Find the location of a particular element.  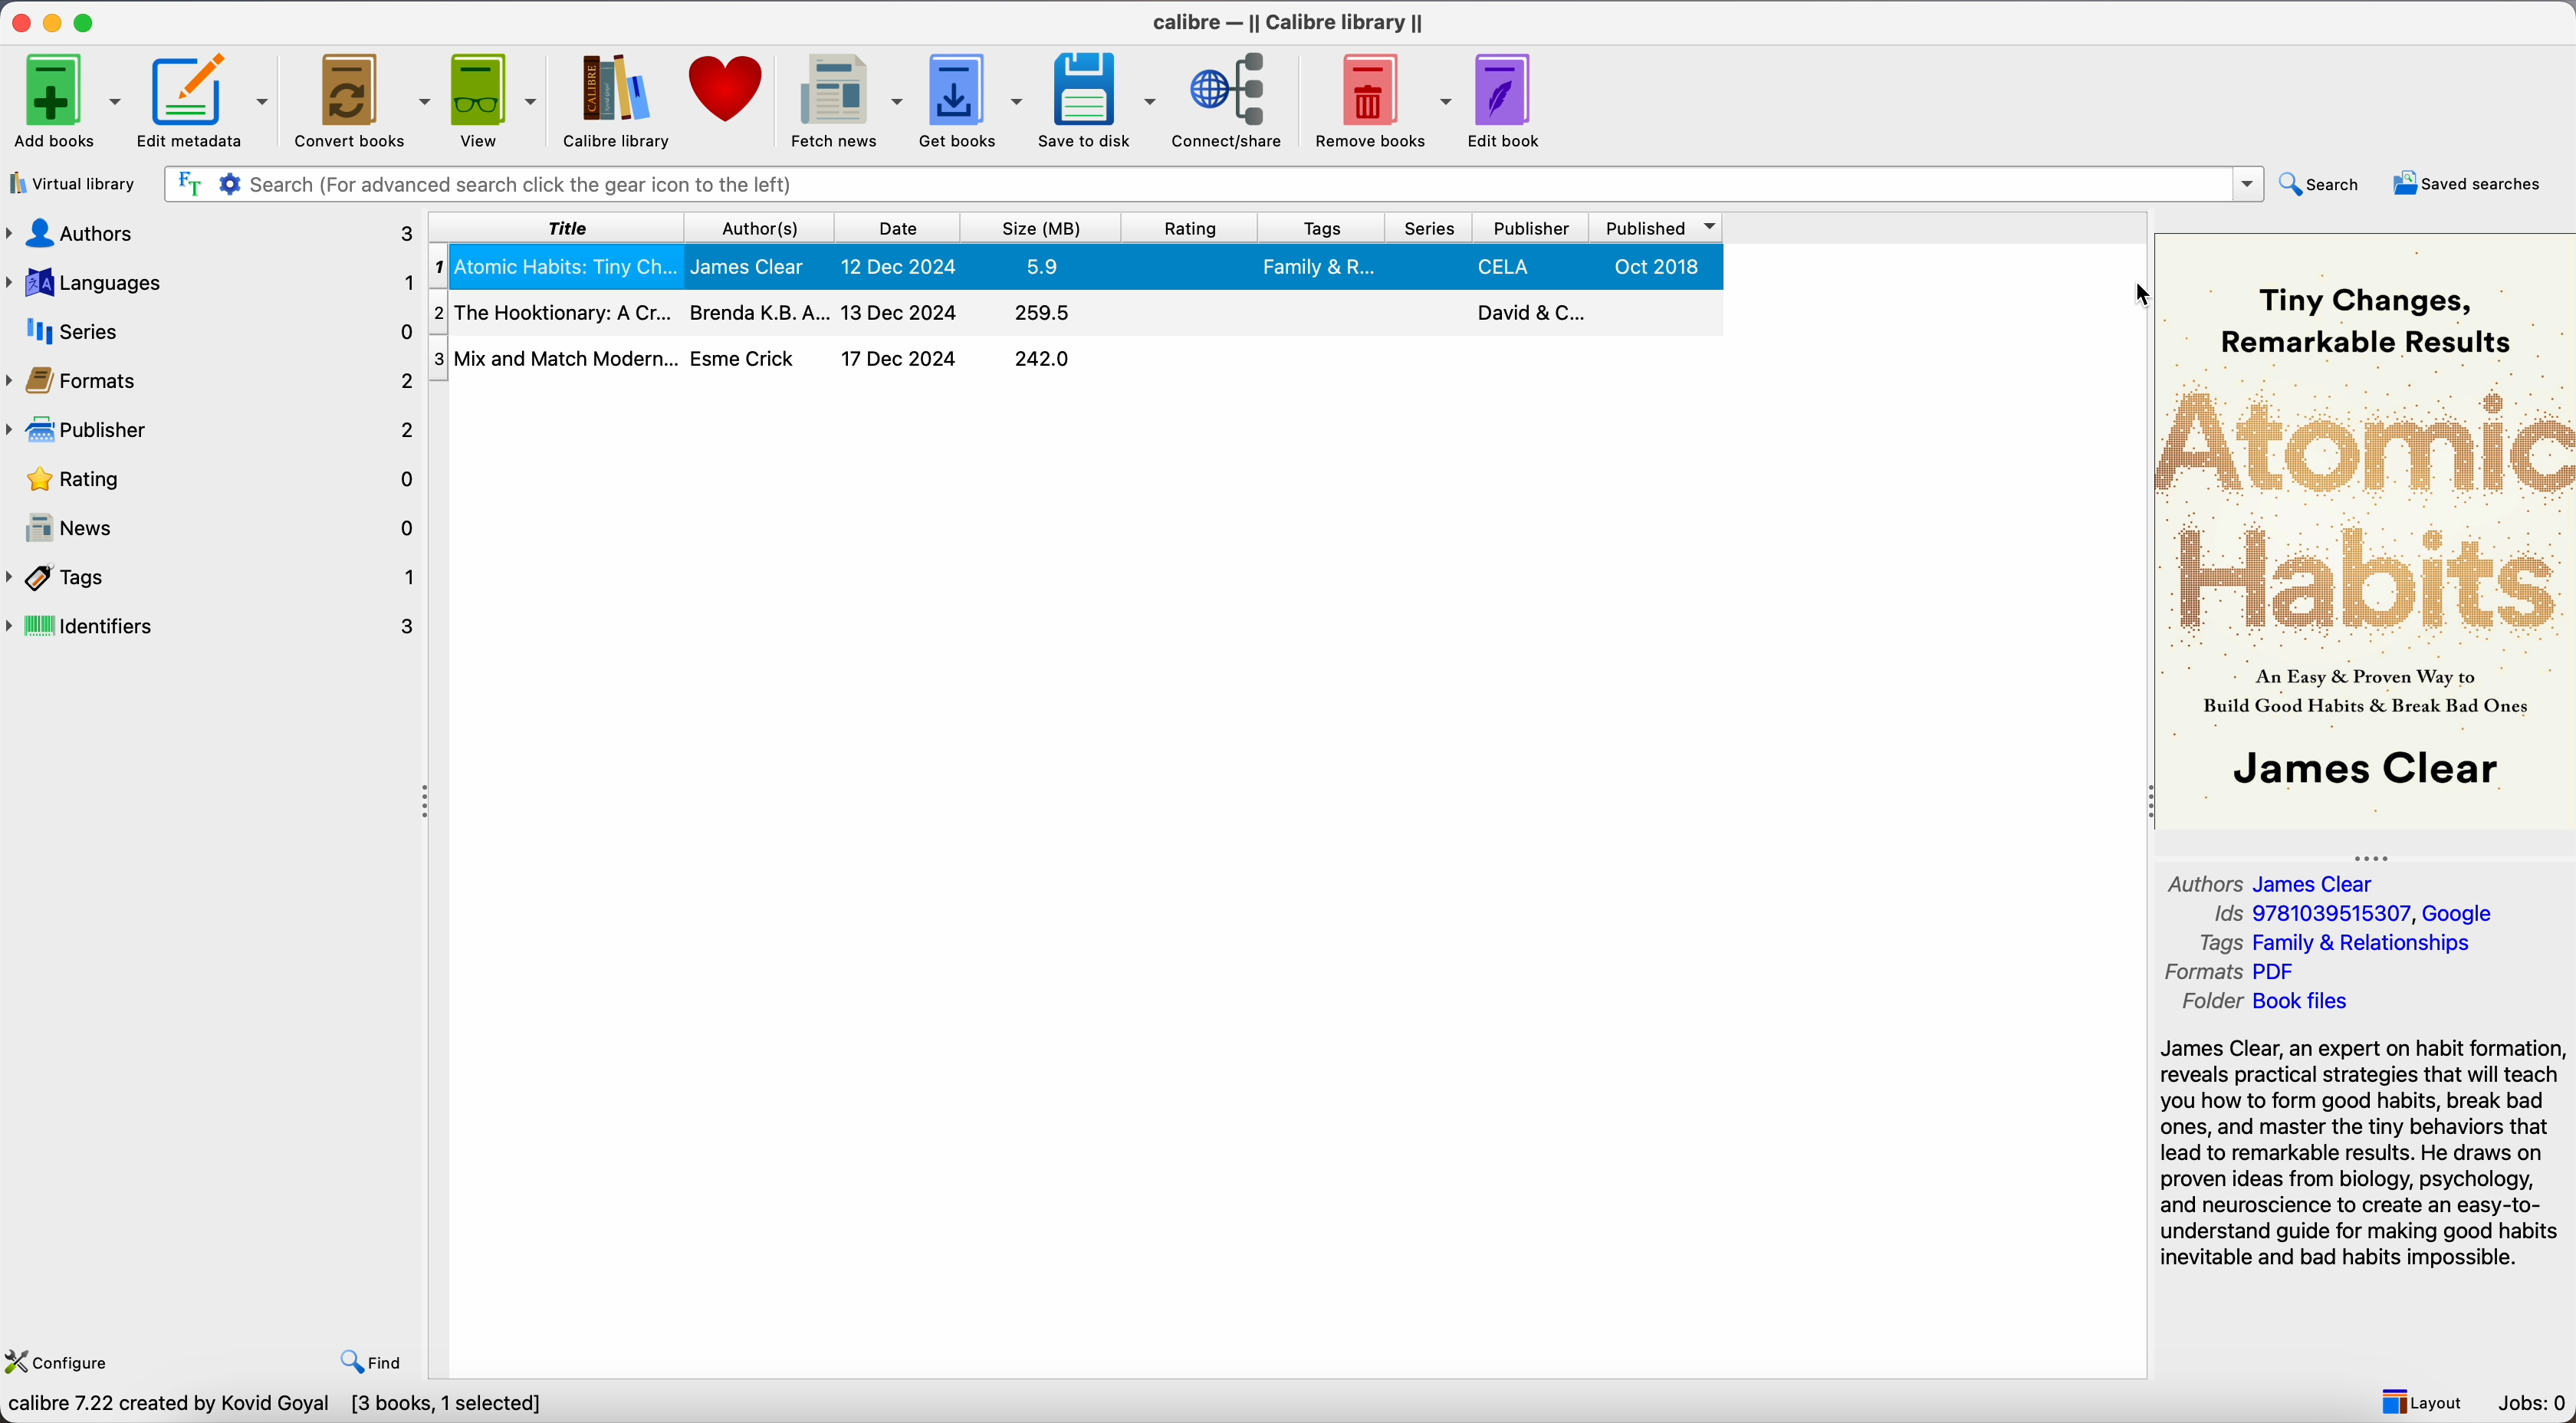

size is located at coordinates (1042, 228).